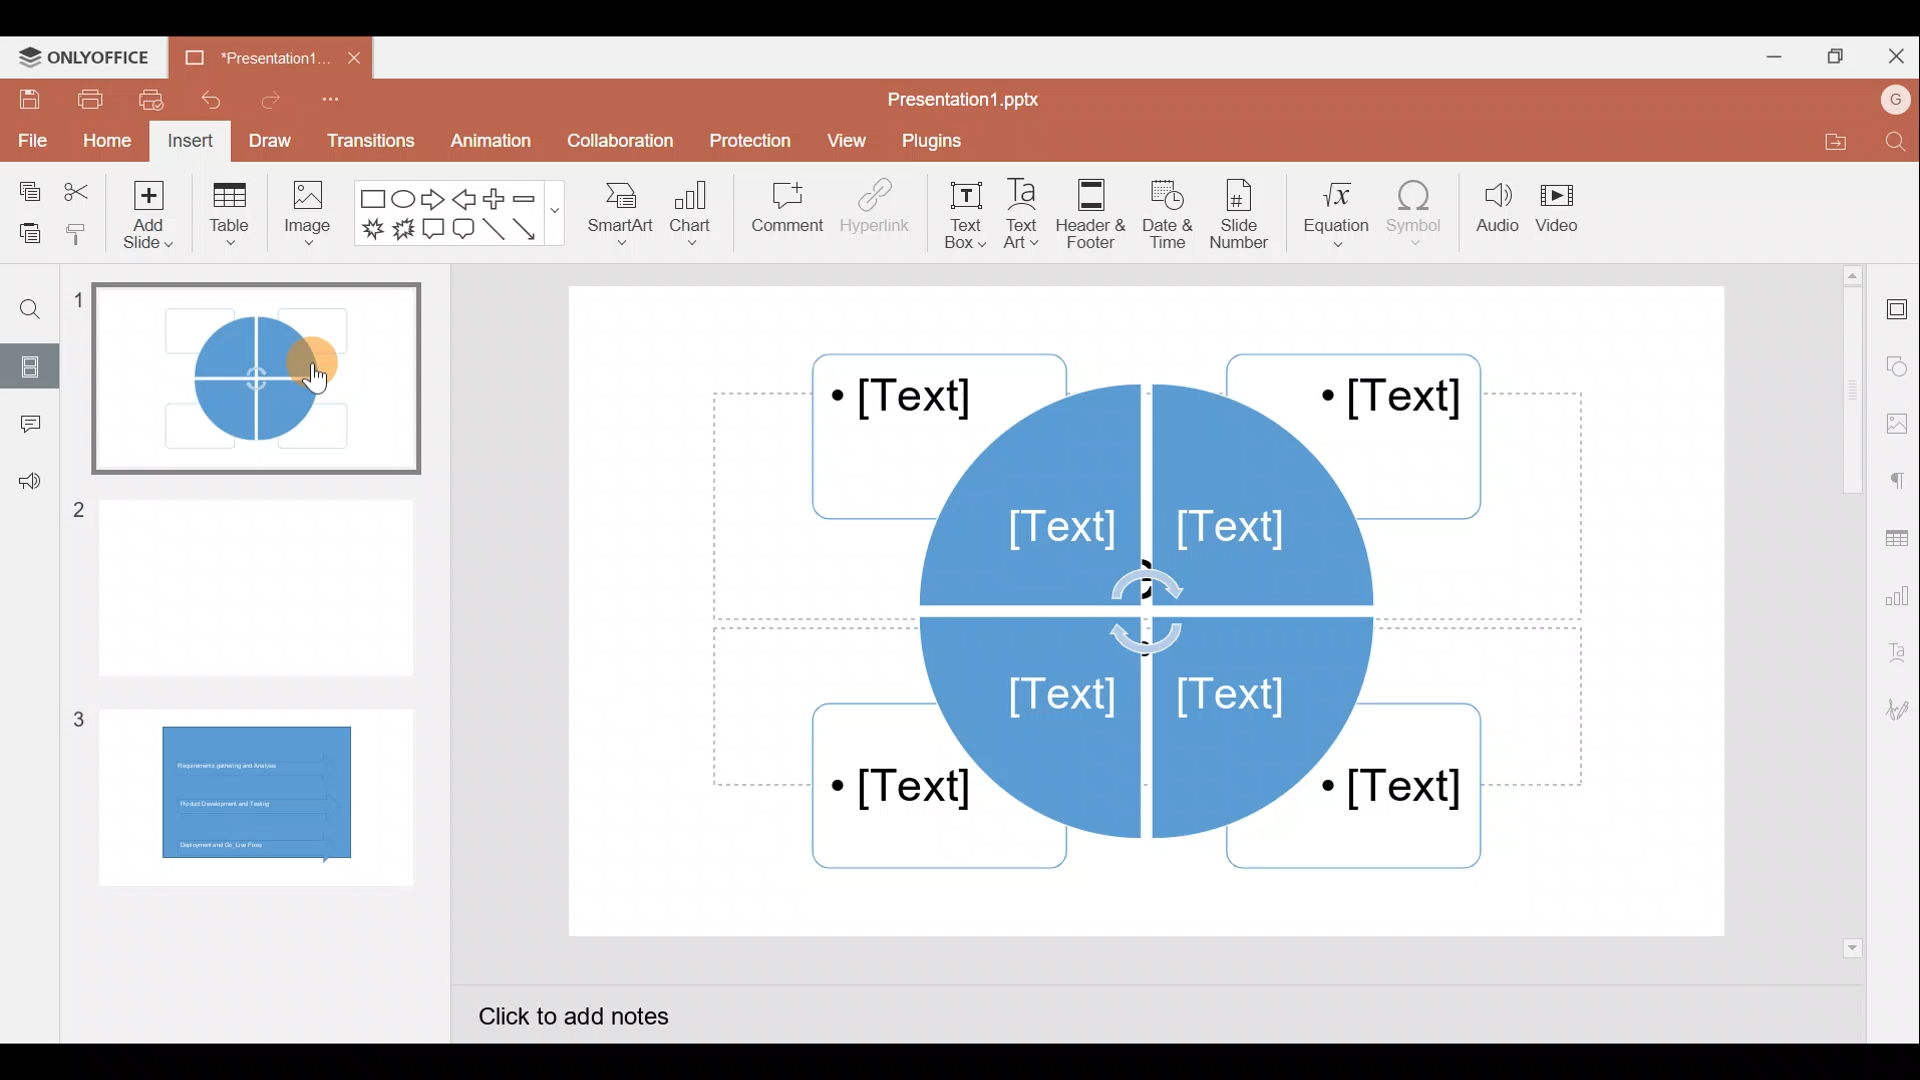 The height and width of the screenshot is (1080, 1920). I want to click on Audio, so click(1493, 215).